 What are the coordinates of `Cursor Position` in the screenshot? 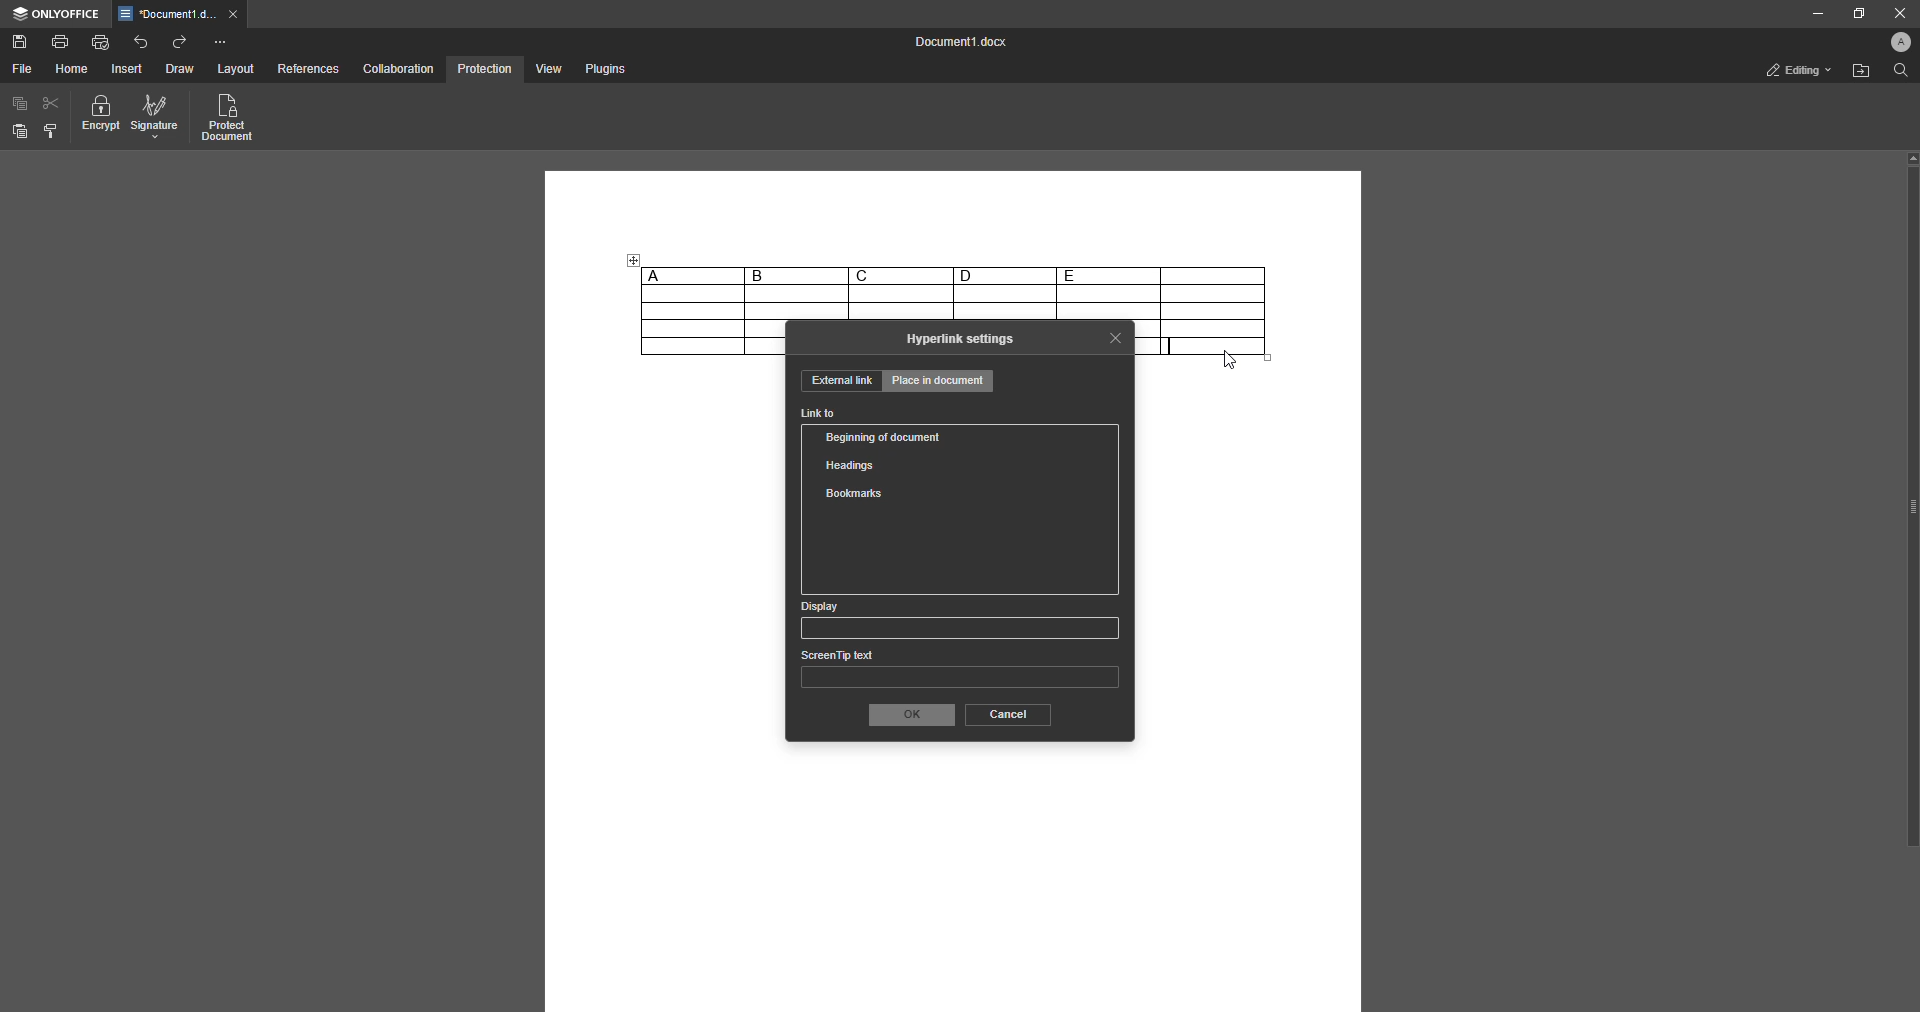 It's located at (1229, 360).